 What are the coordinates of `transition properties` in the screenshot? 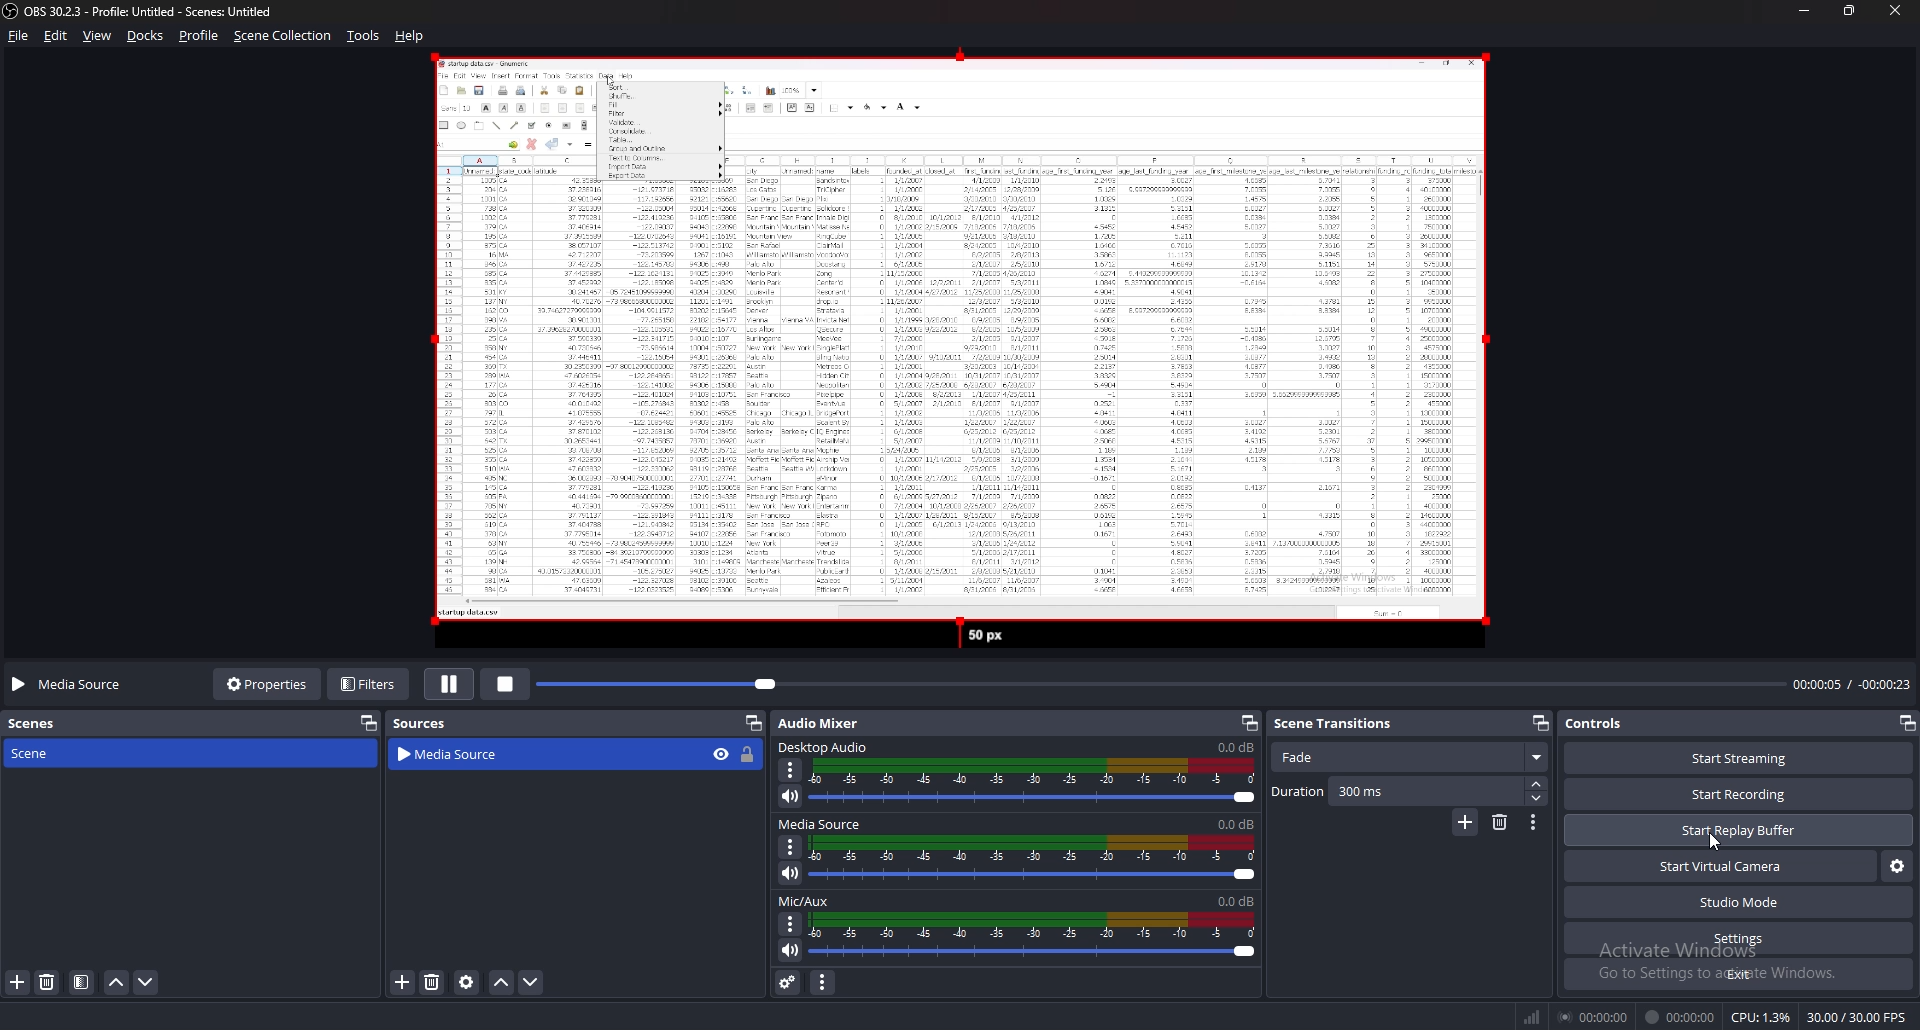 It's located at (1534, 822).